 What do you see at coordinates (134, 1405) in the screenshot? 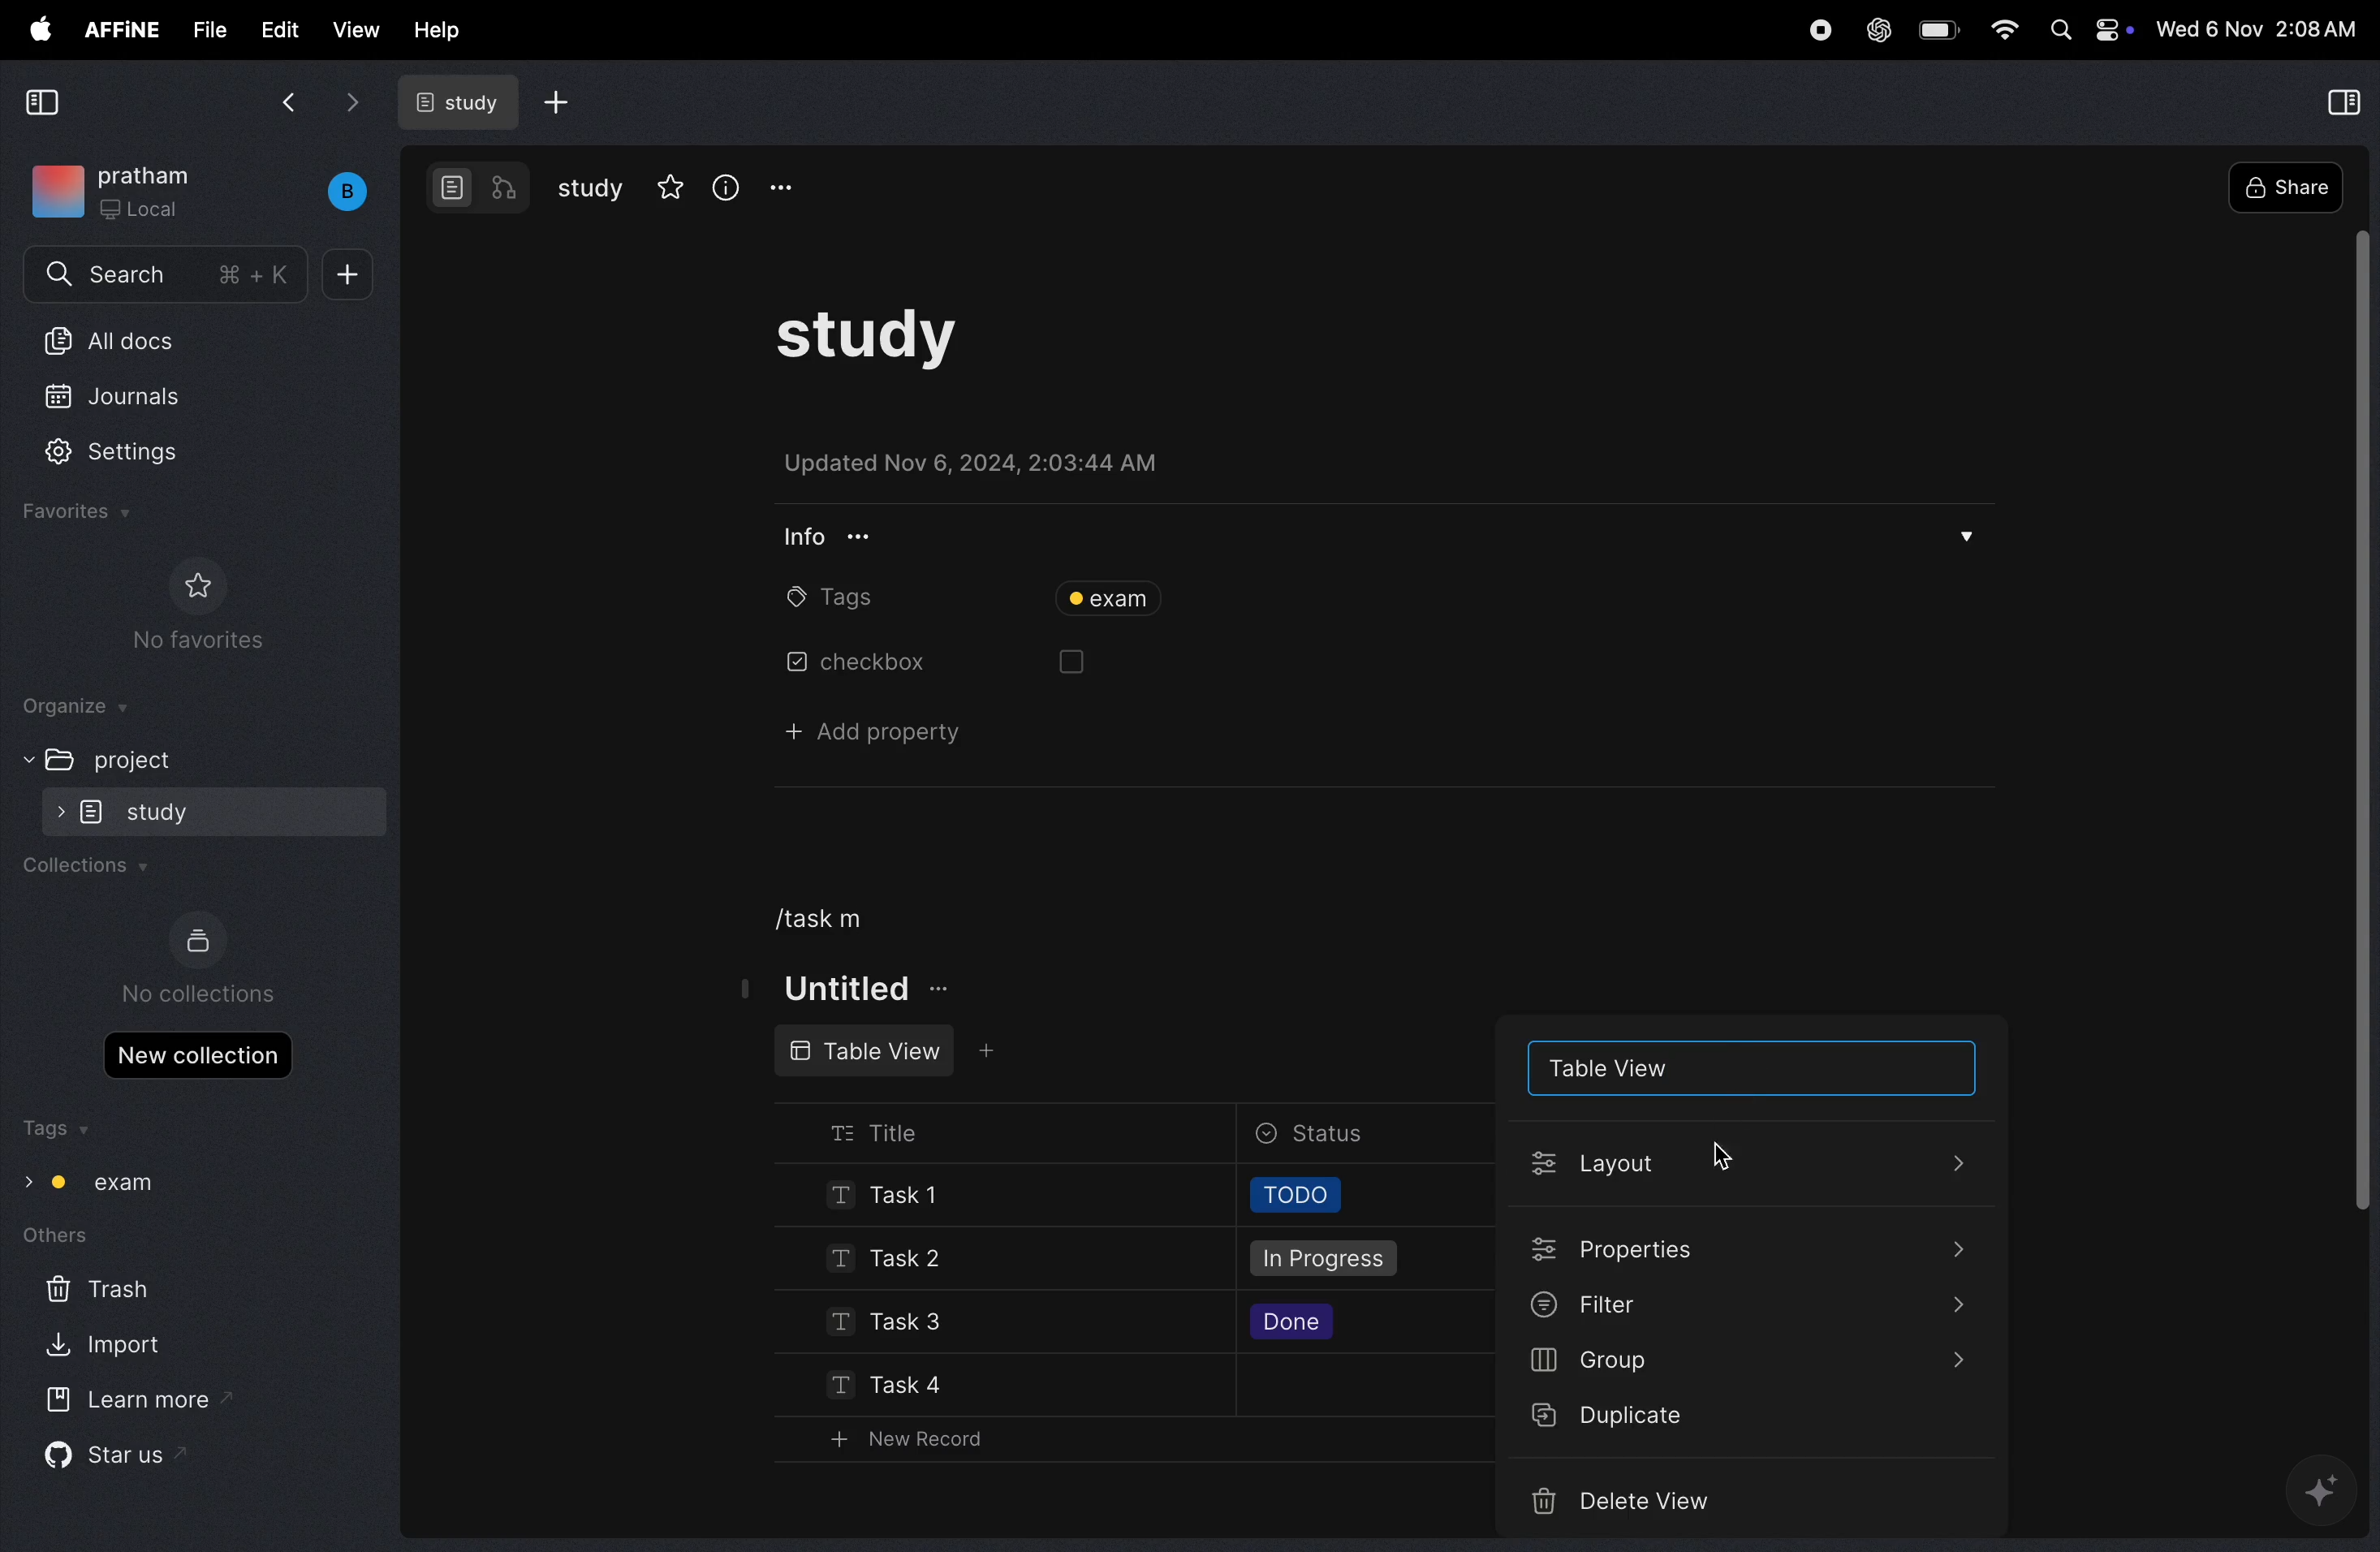
I see `learn more` at bounding box center [134, 1405].